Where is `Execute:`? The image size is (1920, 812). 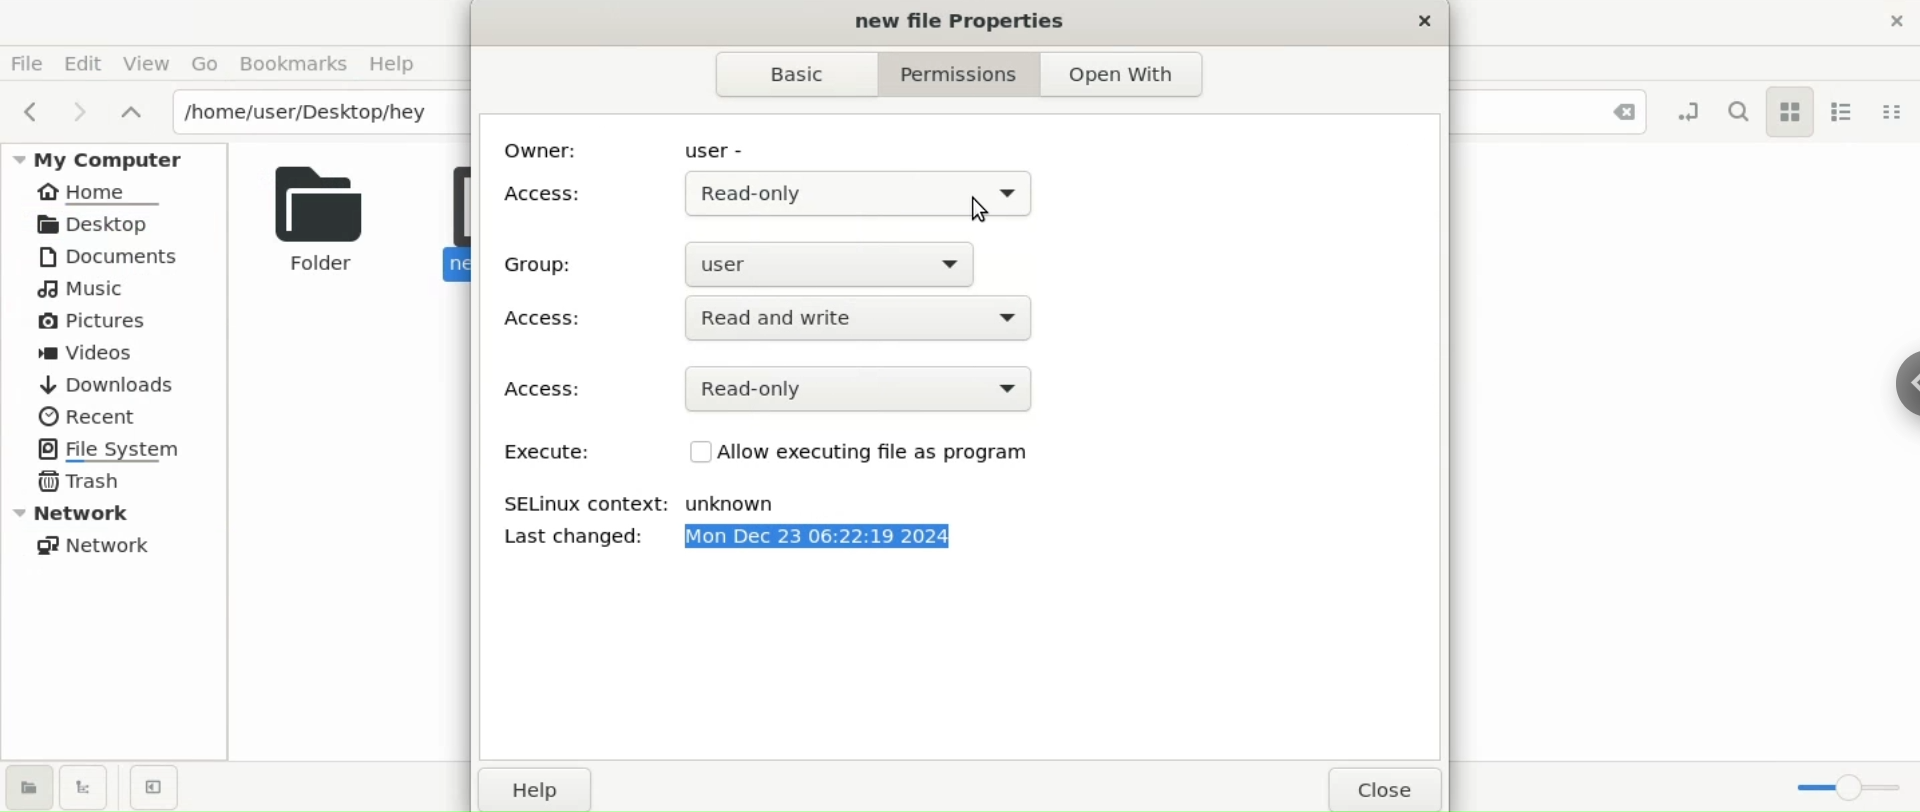
Execute: is located at coordinates (541, 454).